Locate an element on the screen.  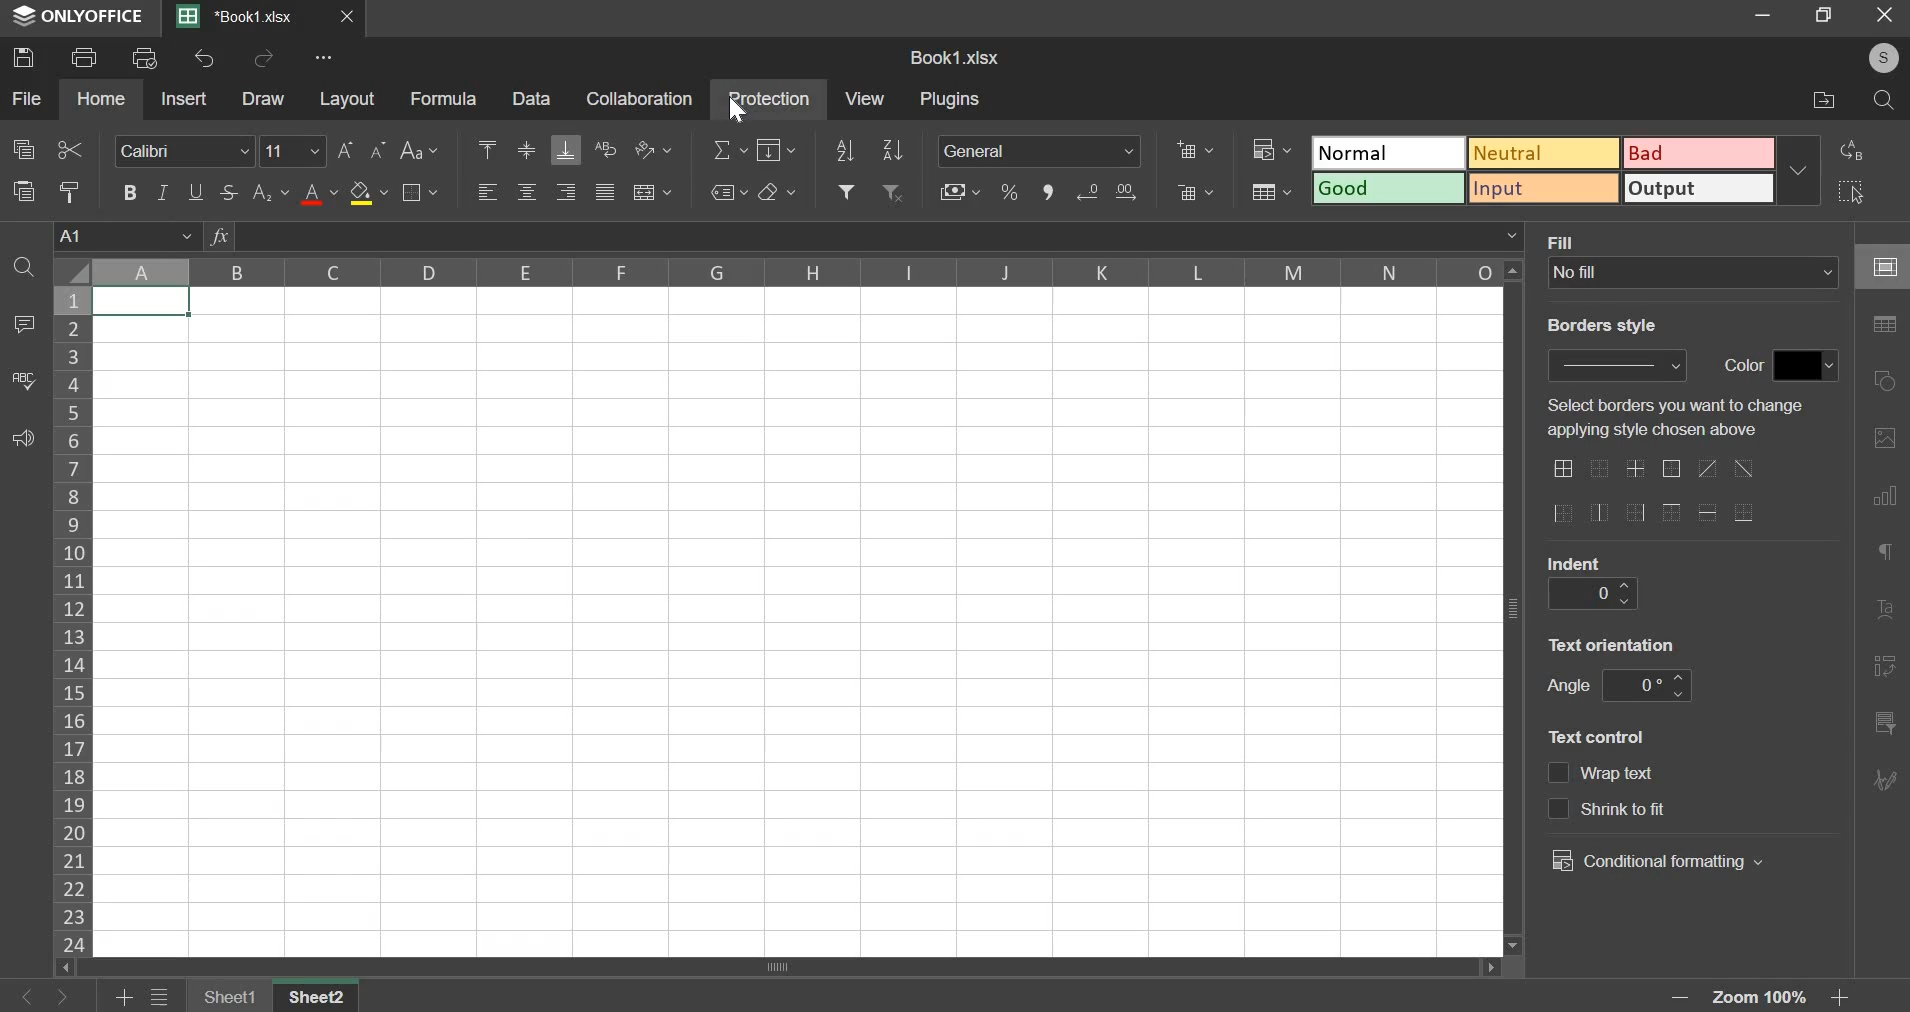
border options is located at coordinates (1710, 512).